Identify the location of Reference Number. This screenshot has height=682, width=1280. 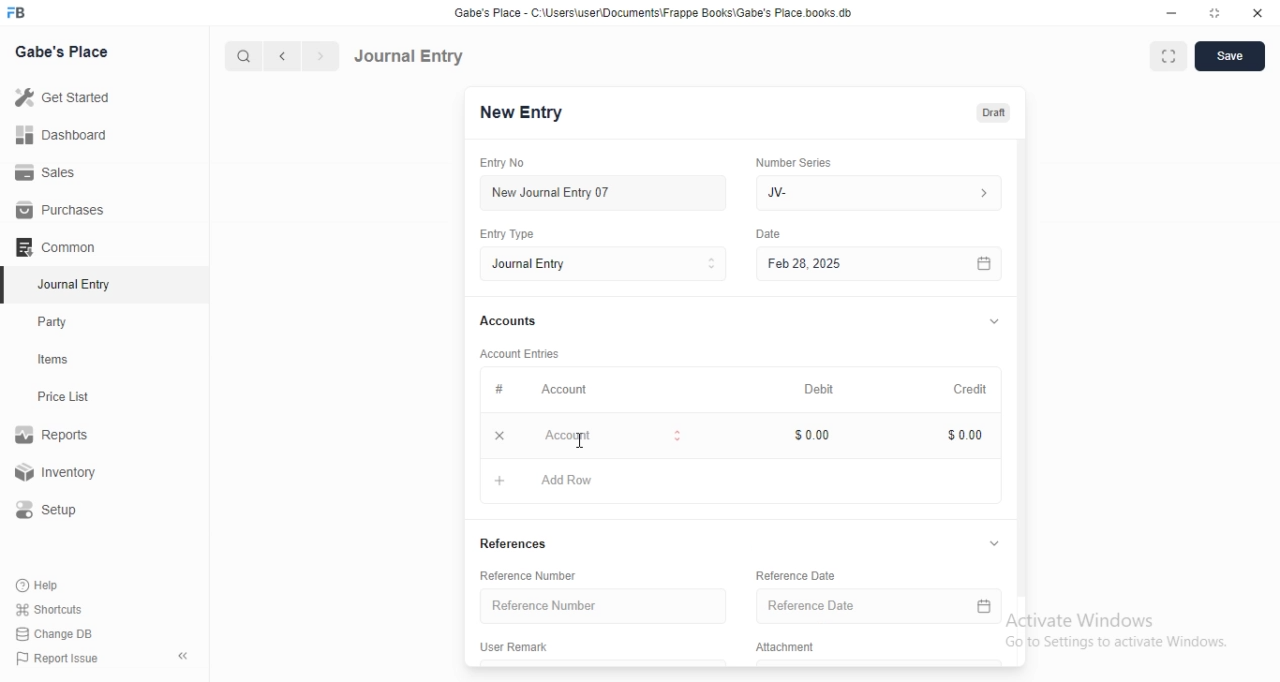
(604, 606).